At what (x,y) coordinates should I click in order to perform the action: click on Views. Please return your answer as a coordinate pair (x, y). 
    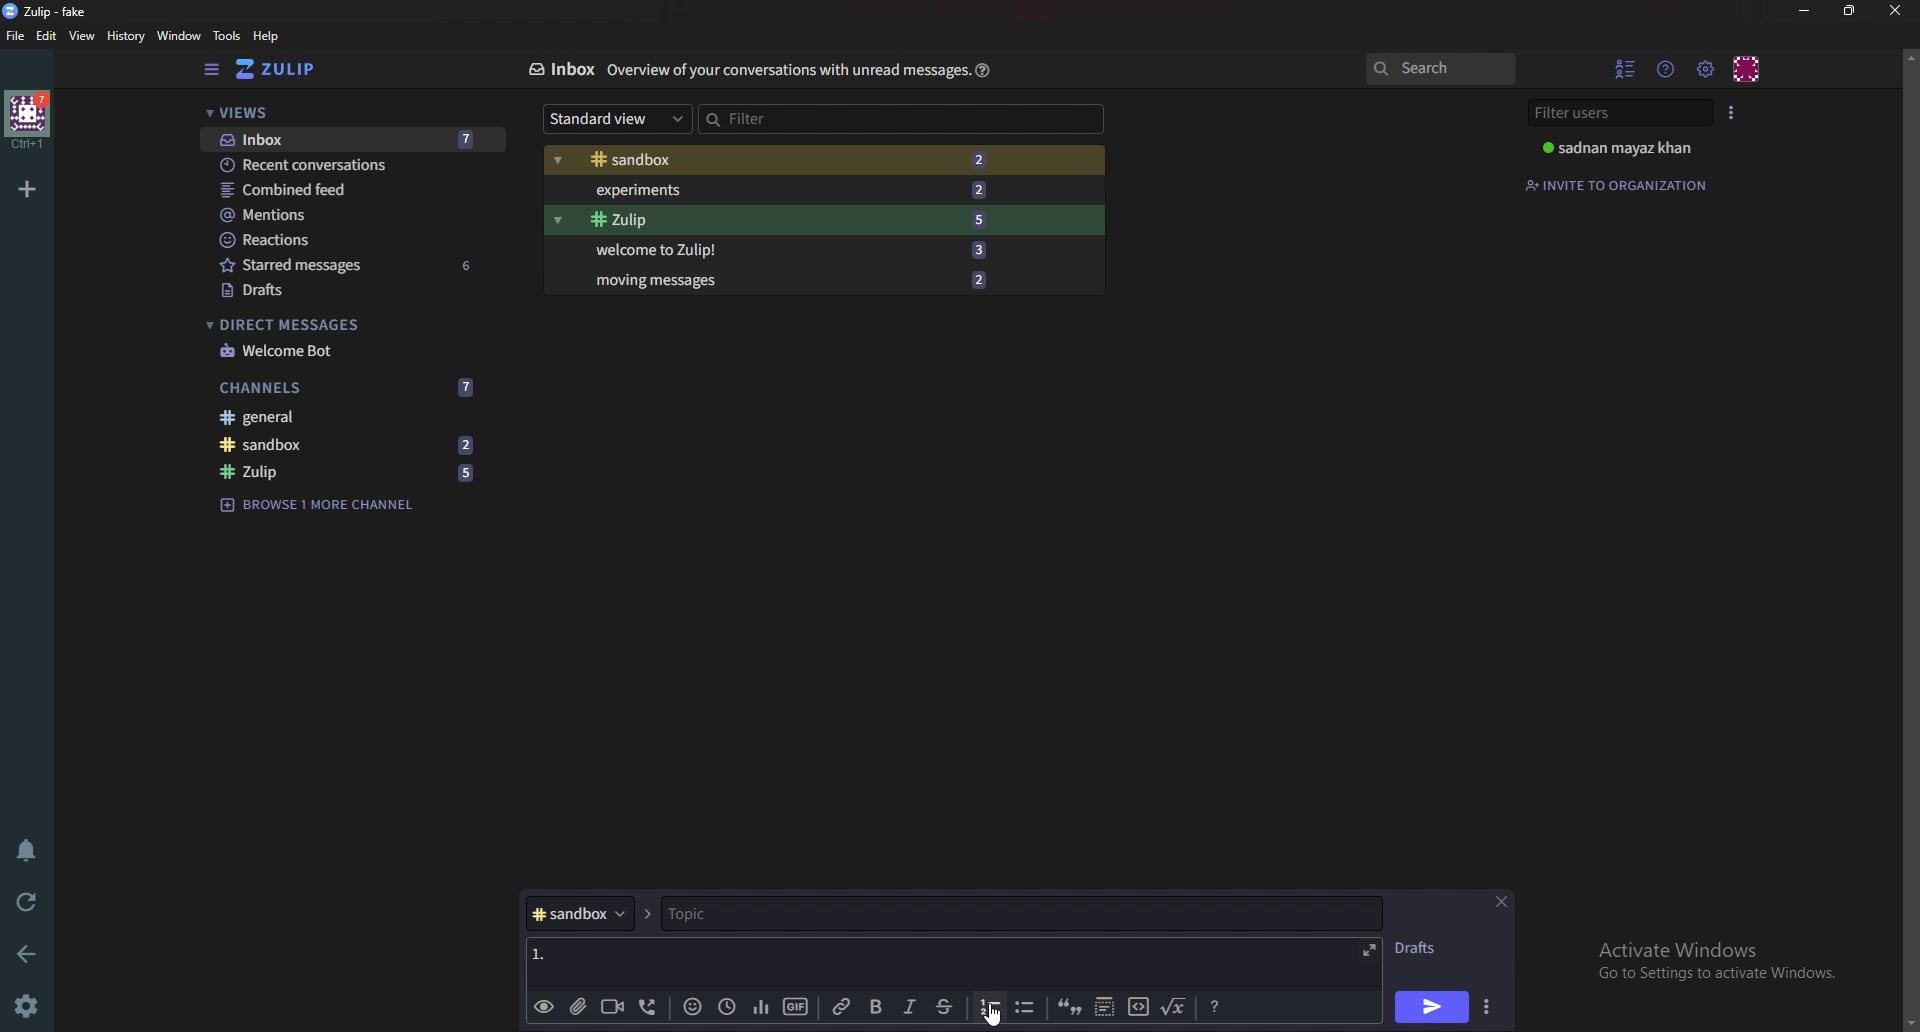
    Looking at the image, I should click on (342, 115).